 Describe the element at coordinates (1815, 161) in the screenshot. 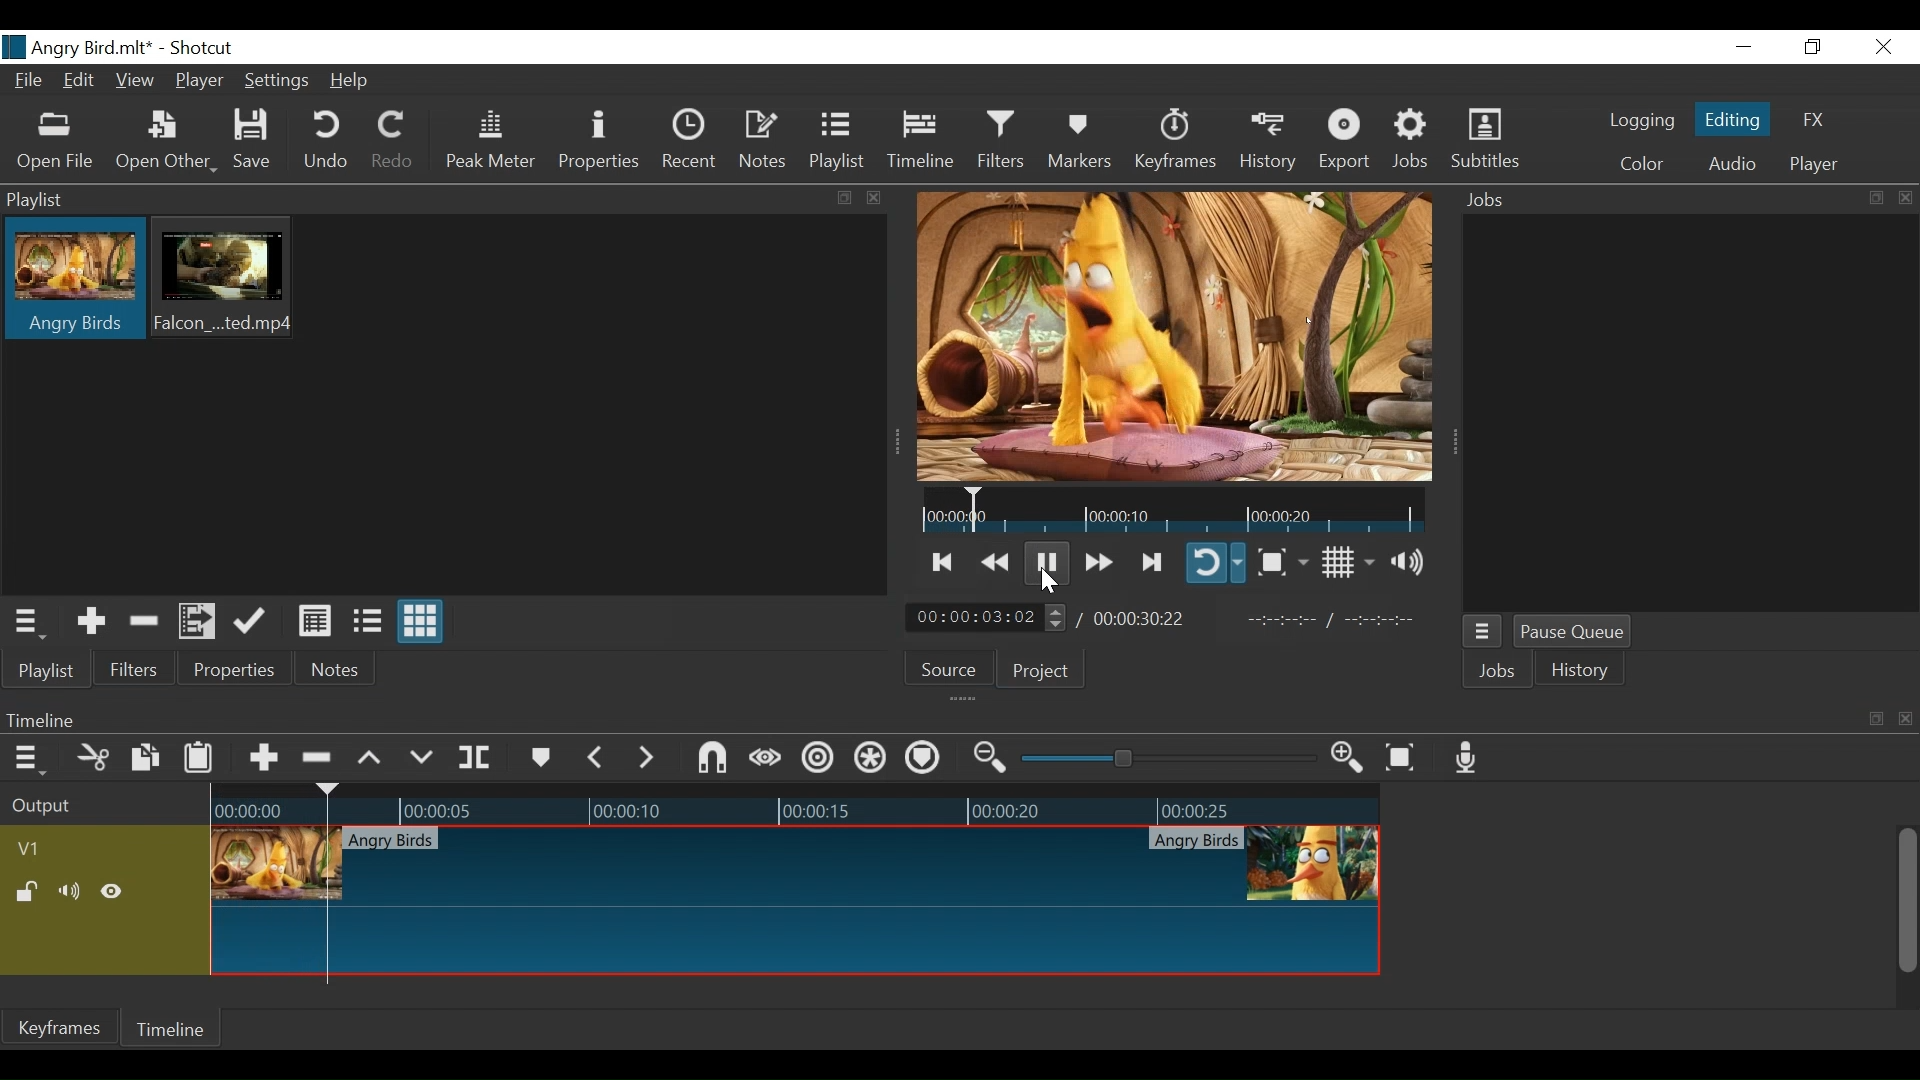

I see `Player` at that location.